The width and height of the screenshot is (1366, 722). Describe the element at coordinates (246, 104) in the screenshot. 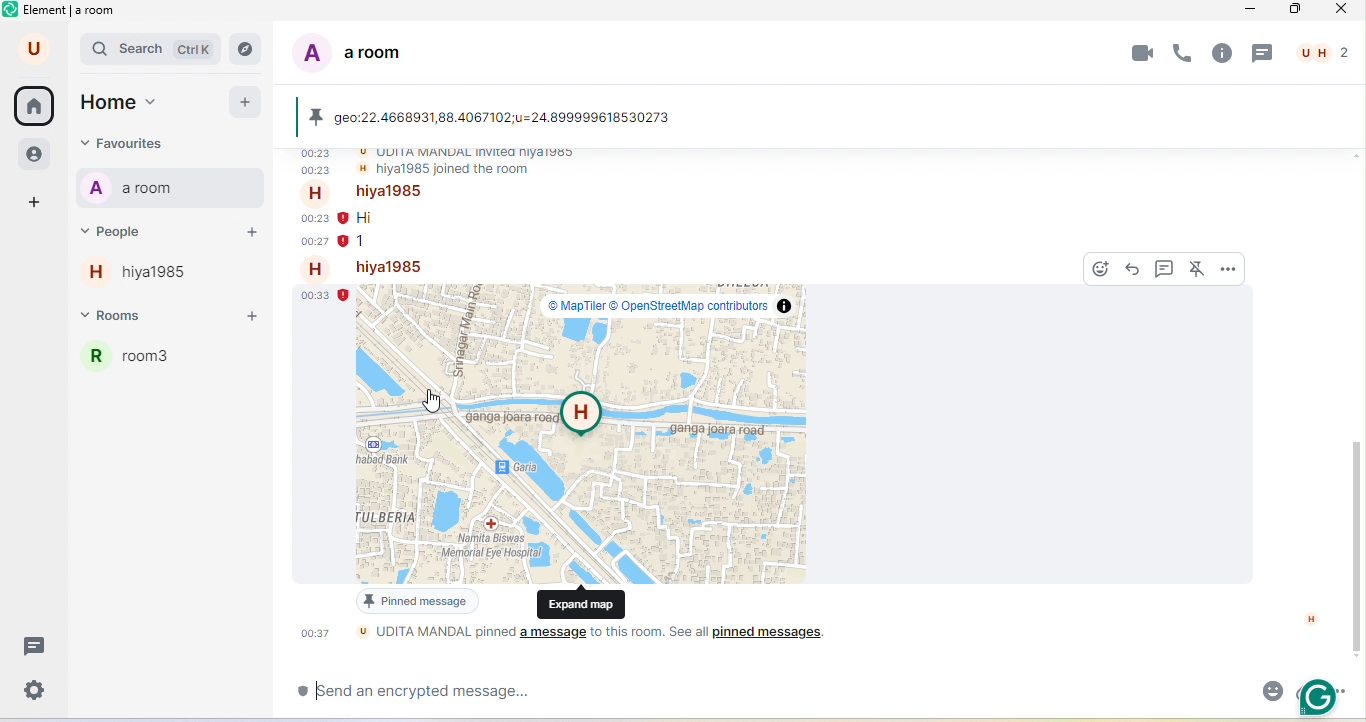

I see `add ` at that location.